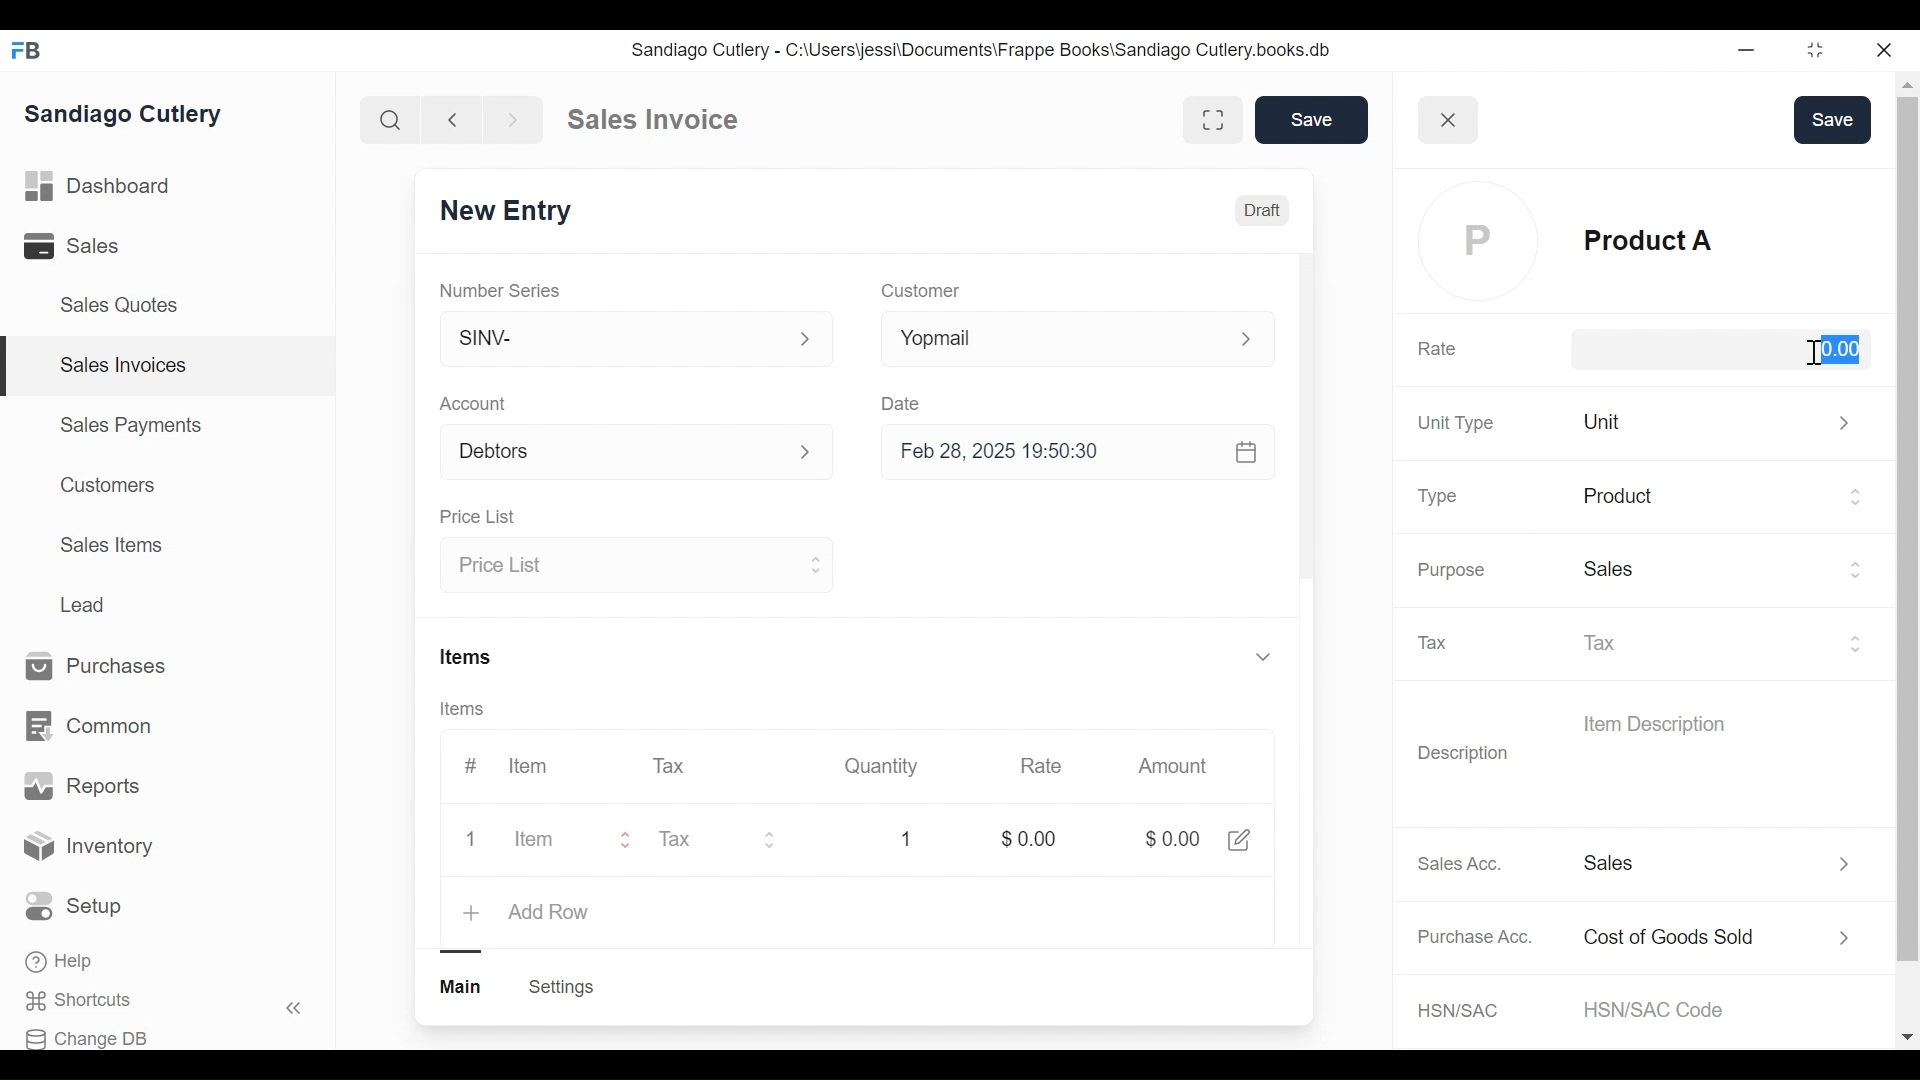 The image size is (1920, 1080). Describe the element at coordinates (1482, 242) in the screenshot. I see `profile` at that location.